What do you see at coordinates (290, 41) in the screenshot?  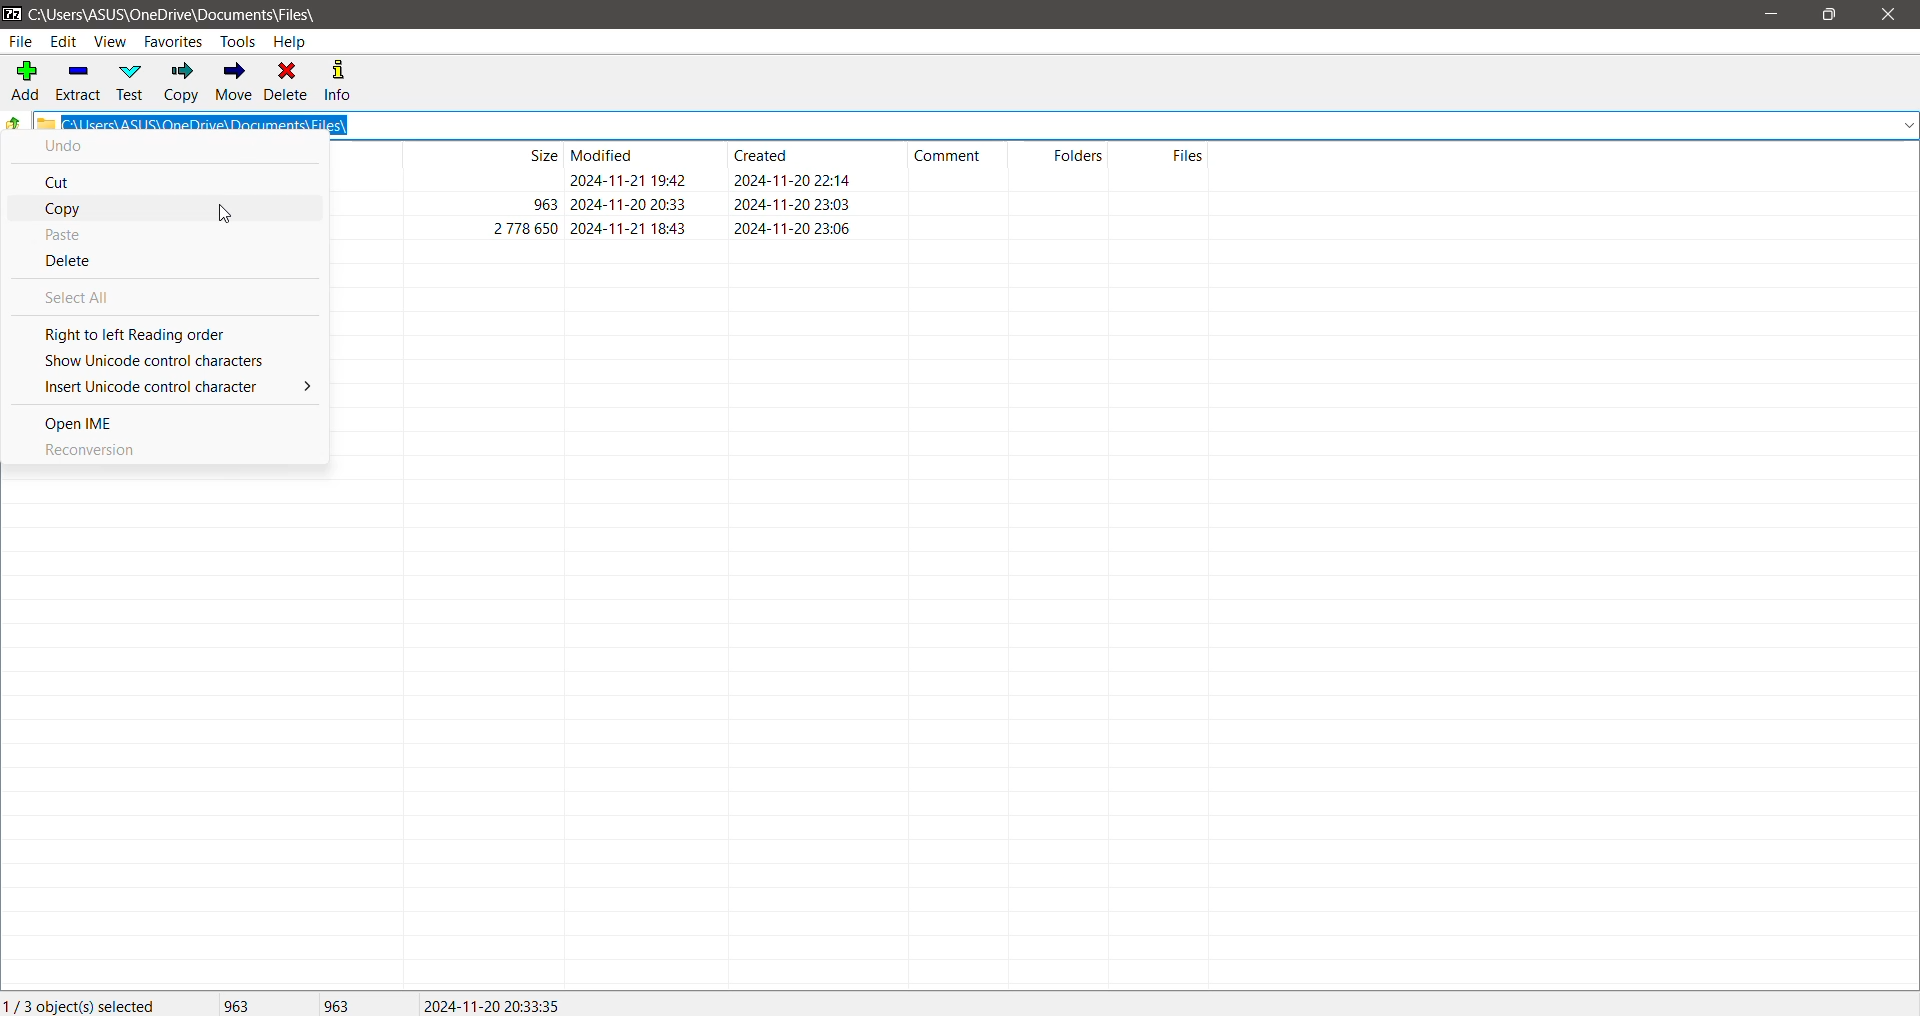 I see `Help` at bounding box center [290, 41].